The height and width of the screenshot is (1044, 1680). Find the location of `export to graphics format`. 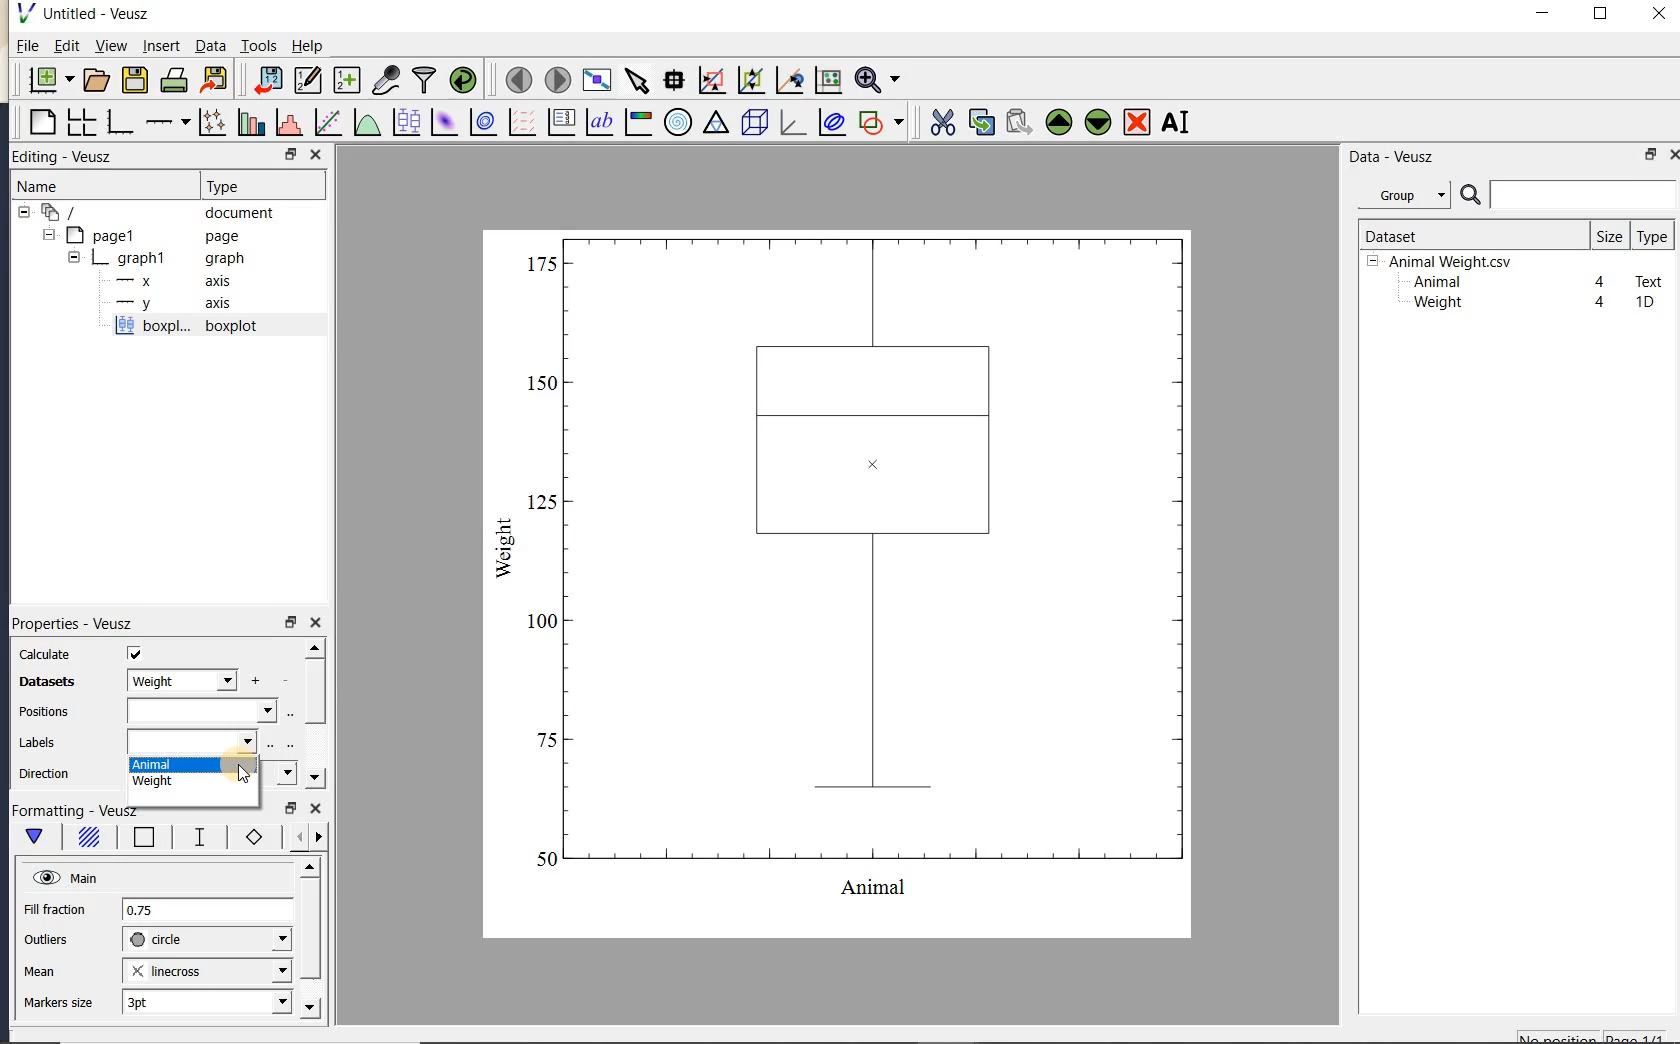

export to graphics format is located at coordinates (215, 78).